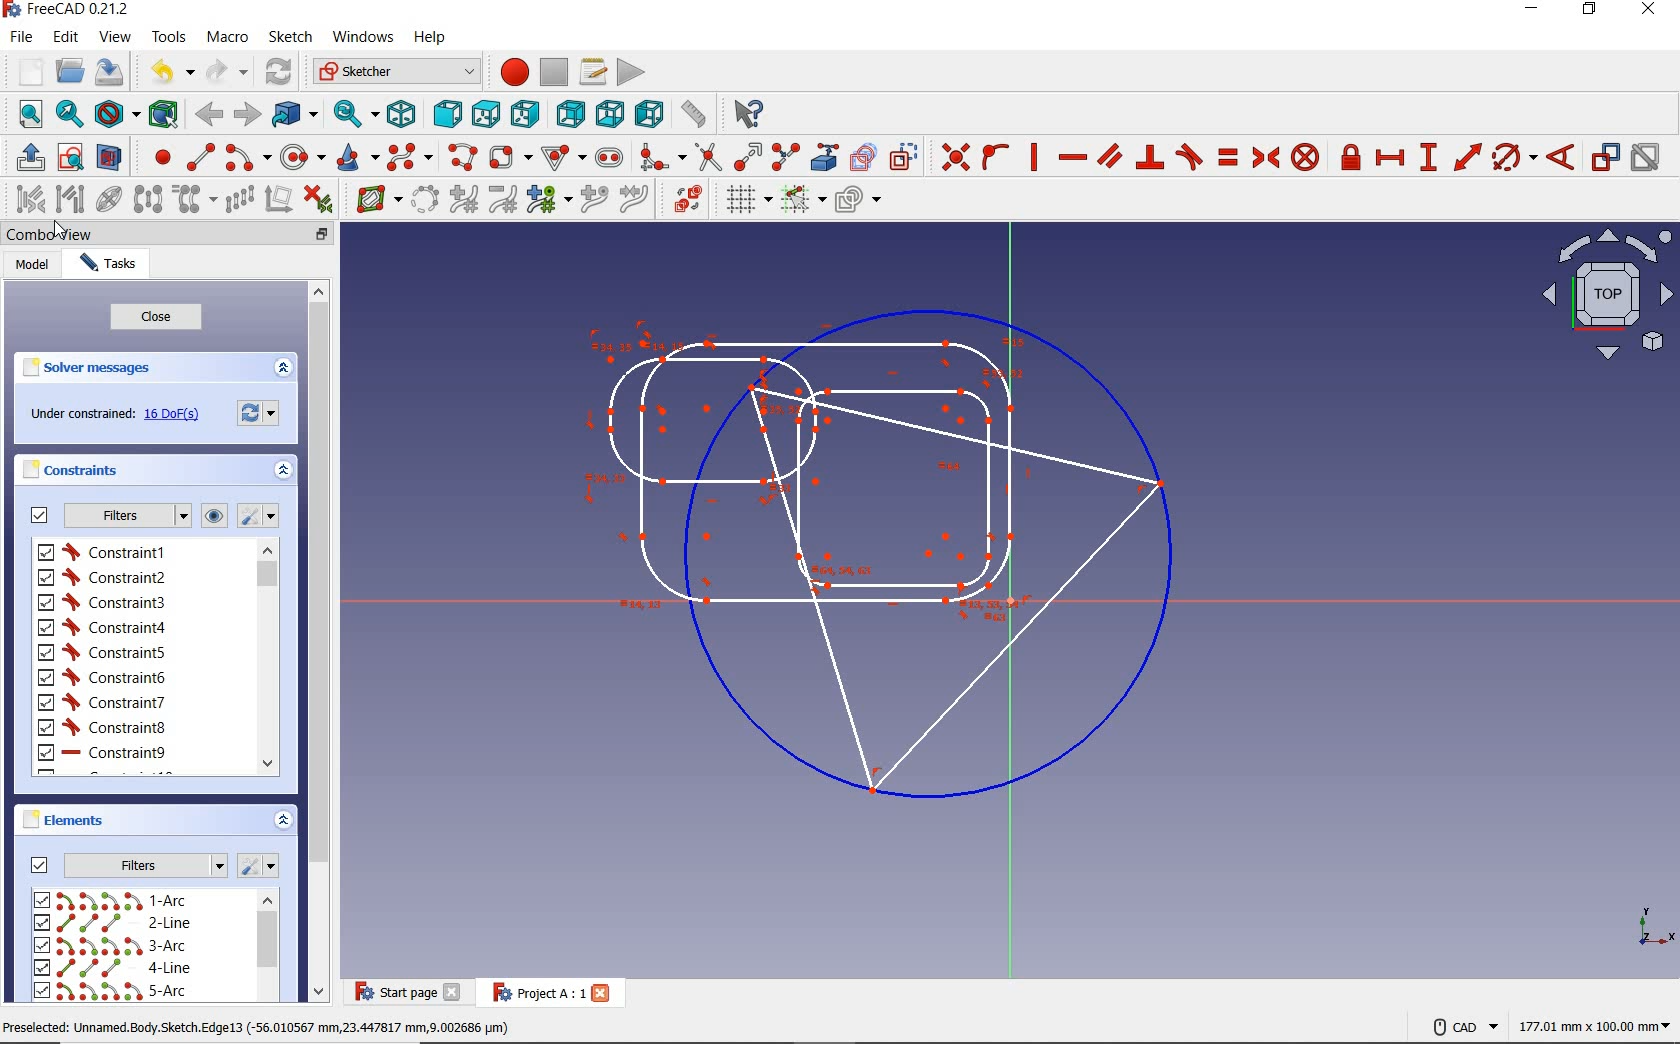 The image size is (1680, 1044). Describe the element at coordinates (264, 517) in the screenshot. I see `settings` at that location.